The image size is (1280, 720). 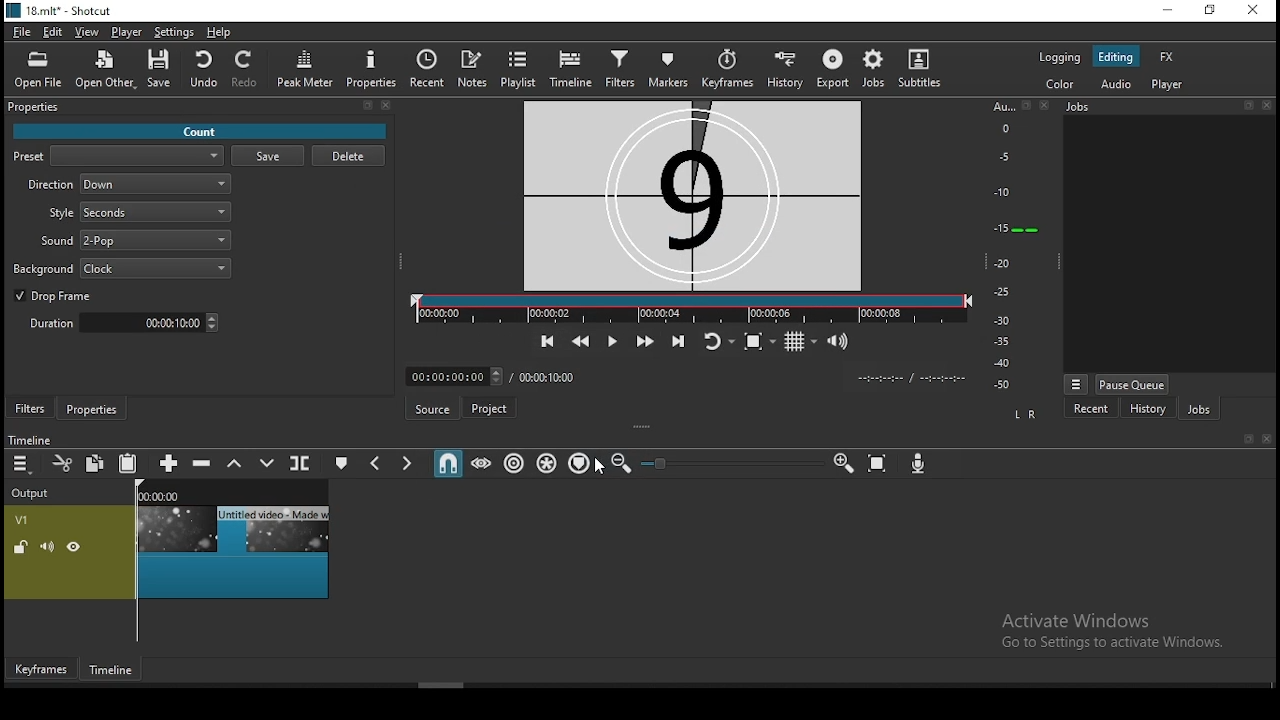 I want to click on delete, so click(x=348, y=155).